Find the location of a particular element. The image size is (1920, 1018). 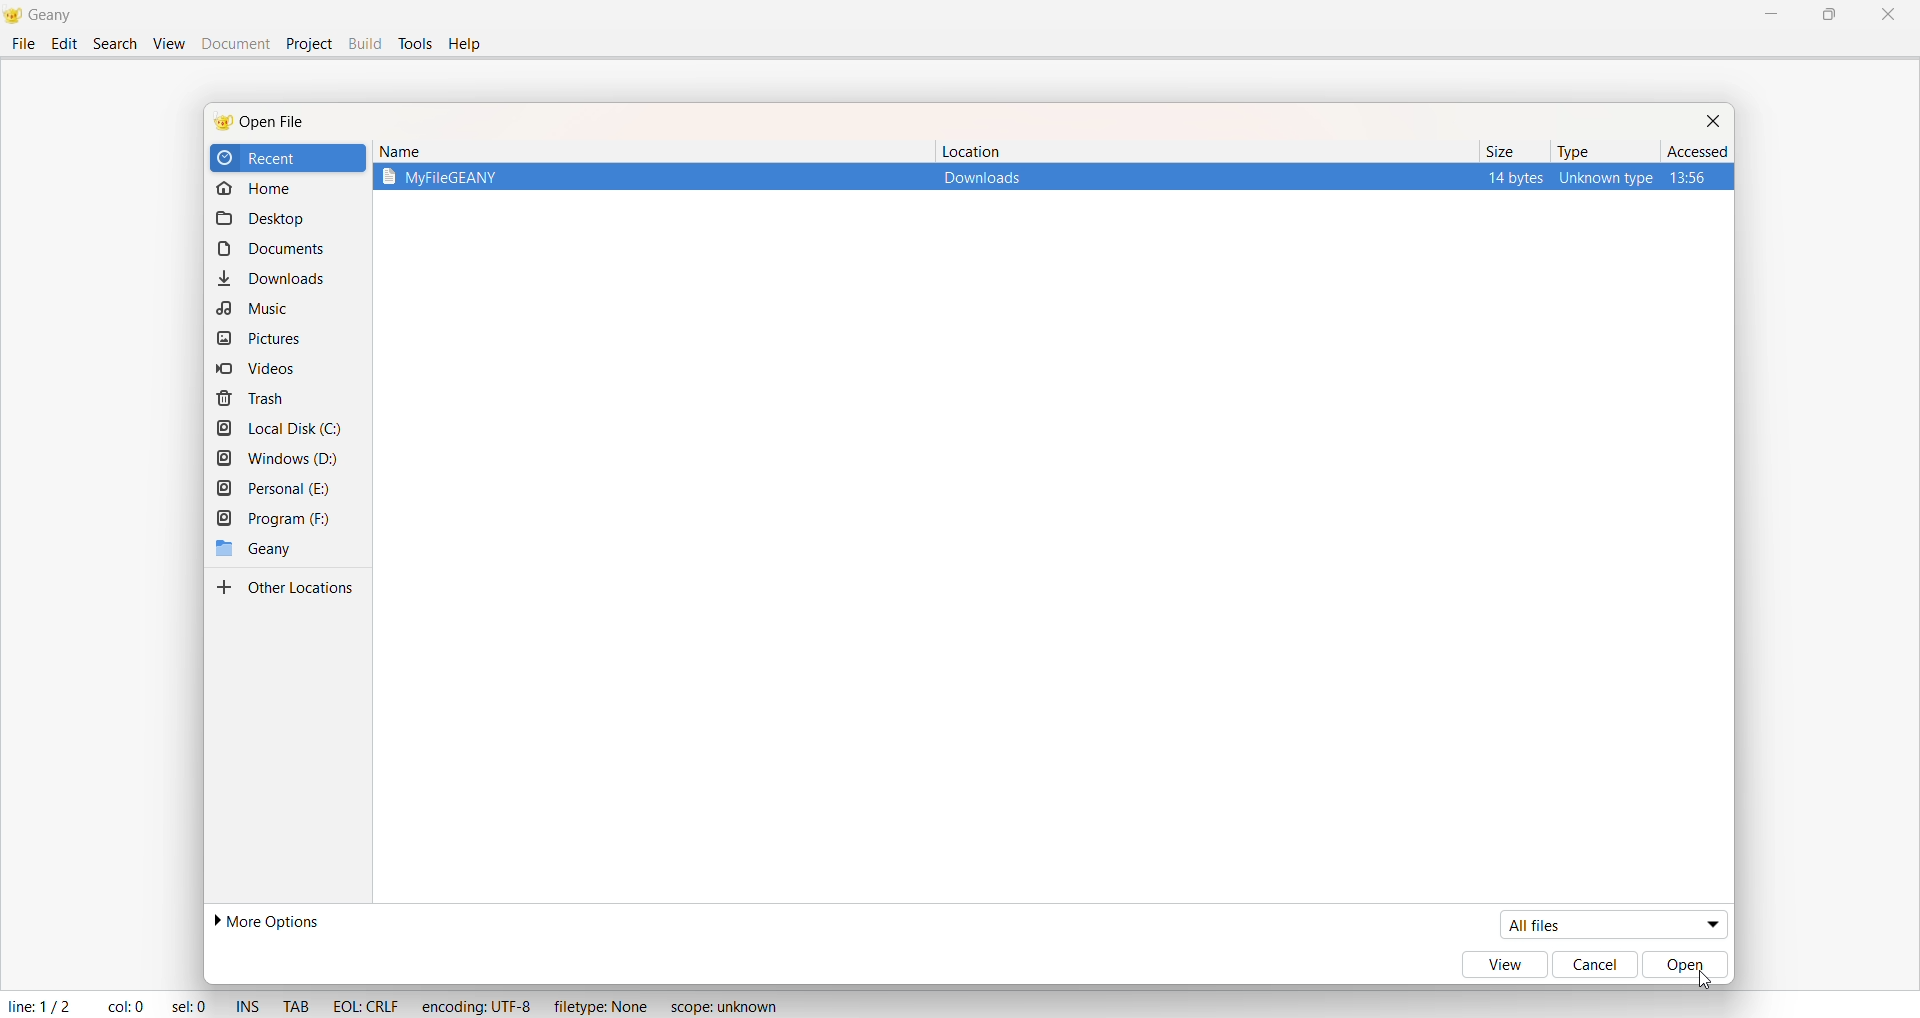

name is located at coordinates (413, 147).